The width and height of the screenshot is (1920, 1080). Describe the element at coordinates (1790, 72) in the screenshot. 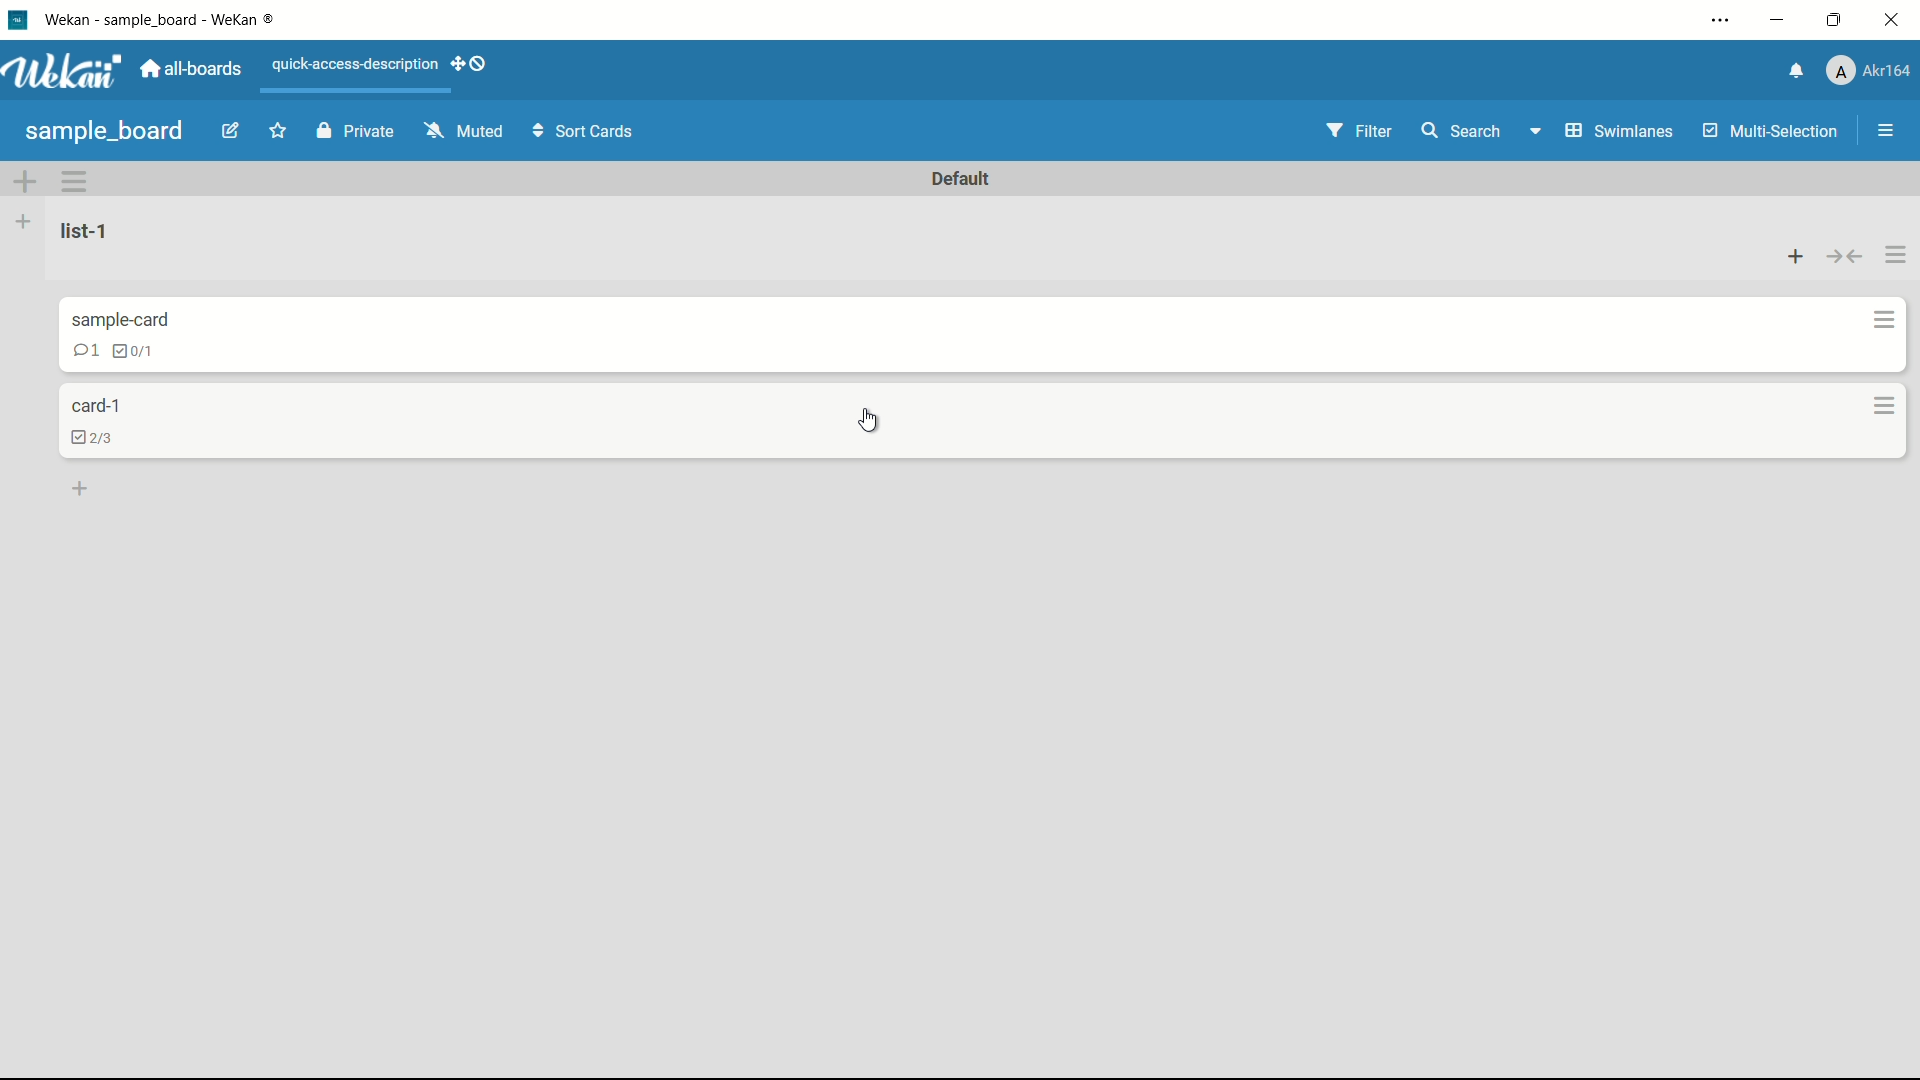

I see `notifications` at that location.